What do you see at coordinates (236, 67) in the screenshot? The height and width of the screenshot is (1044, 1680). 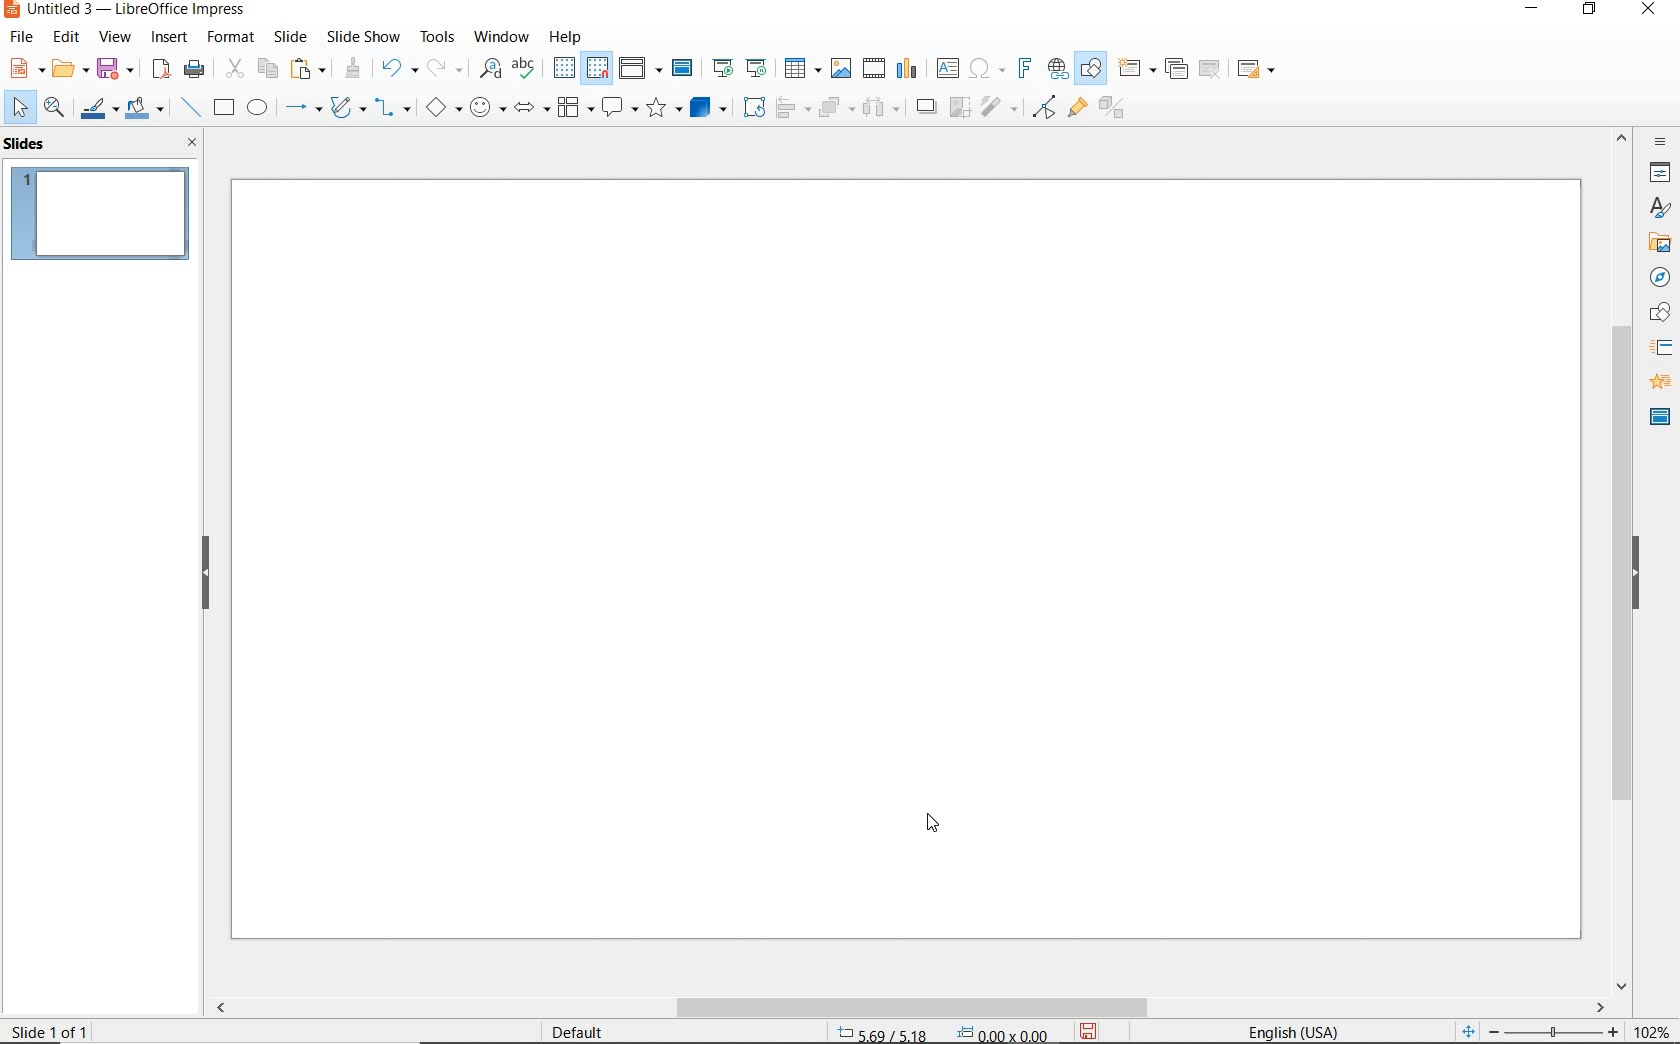 I see `CUT` at bounding box center [236, 67].